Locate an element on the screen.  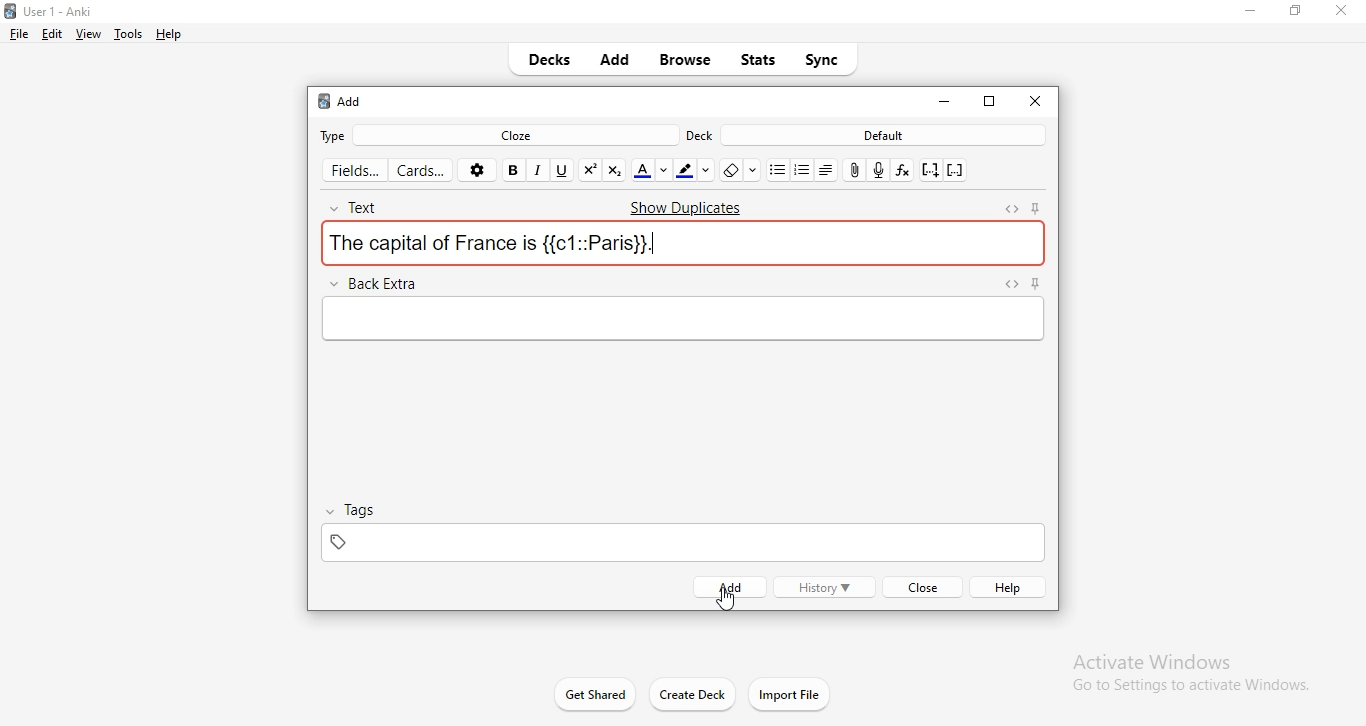
bulleting is located at coordinates (802, 169).